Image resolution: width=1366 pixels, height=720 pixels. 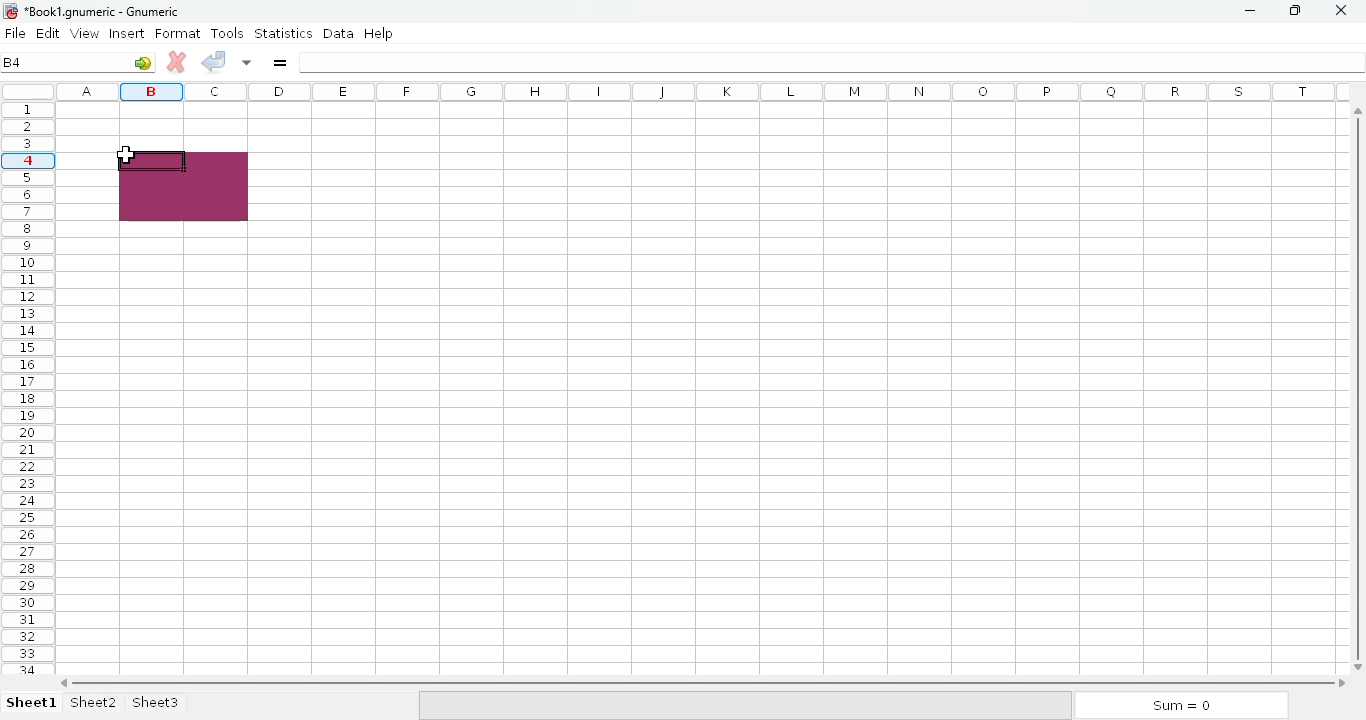 I want to click on columns, so click(x=699, y=93).